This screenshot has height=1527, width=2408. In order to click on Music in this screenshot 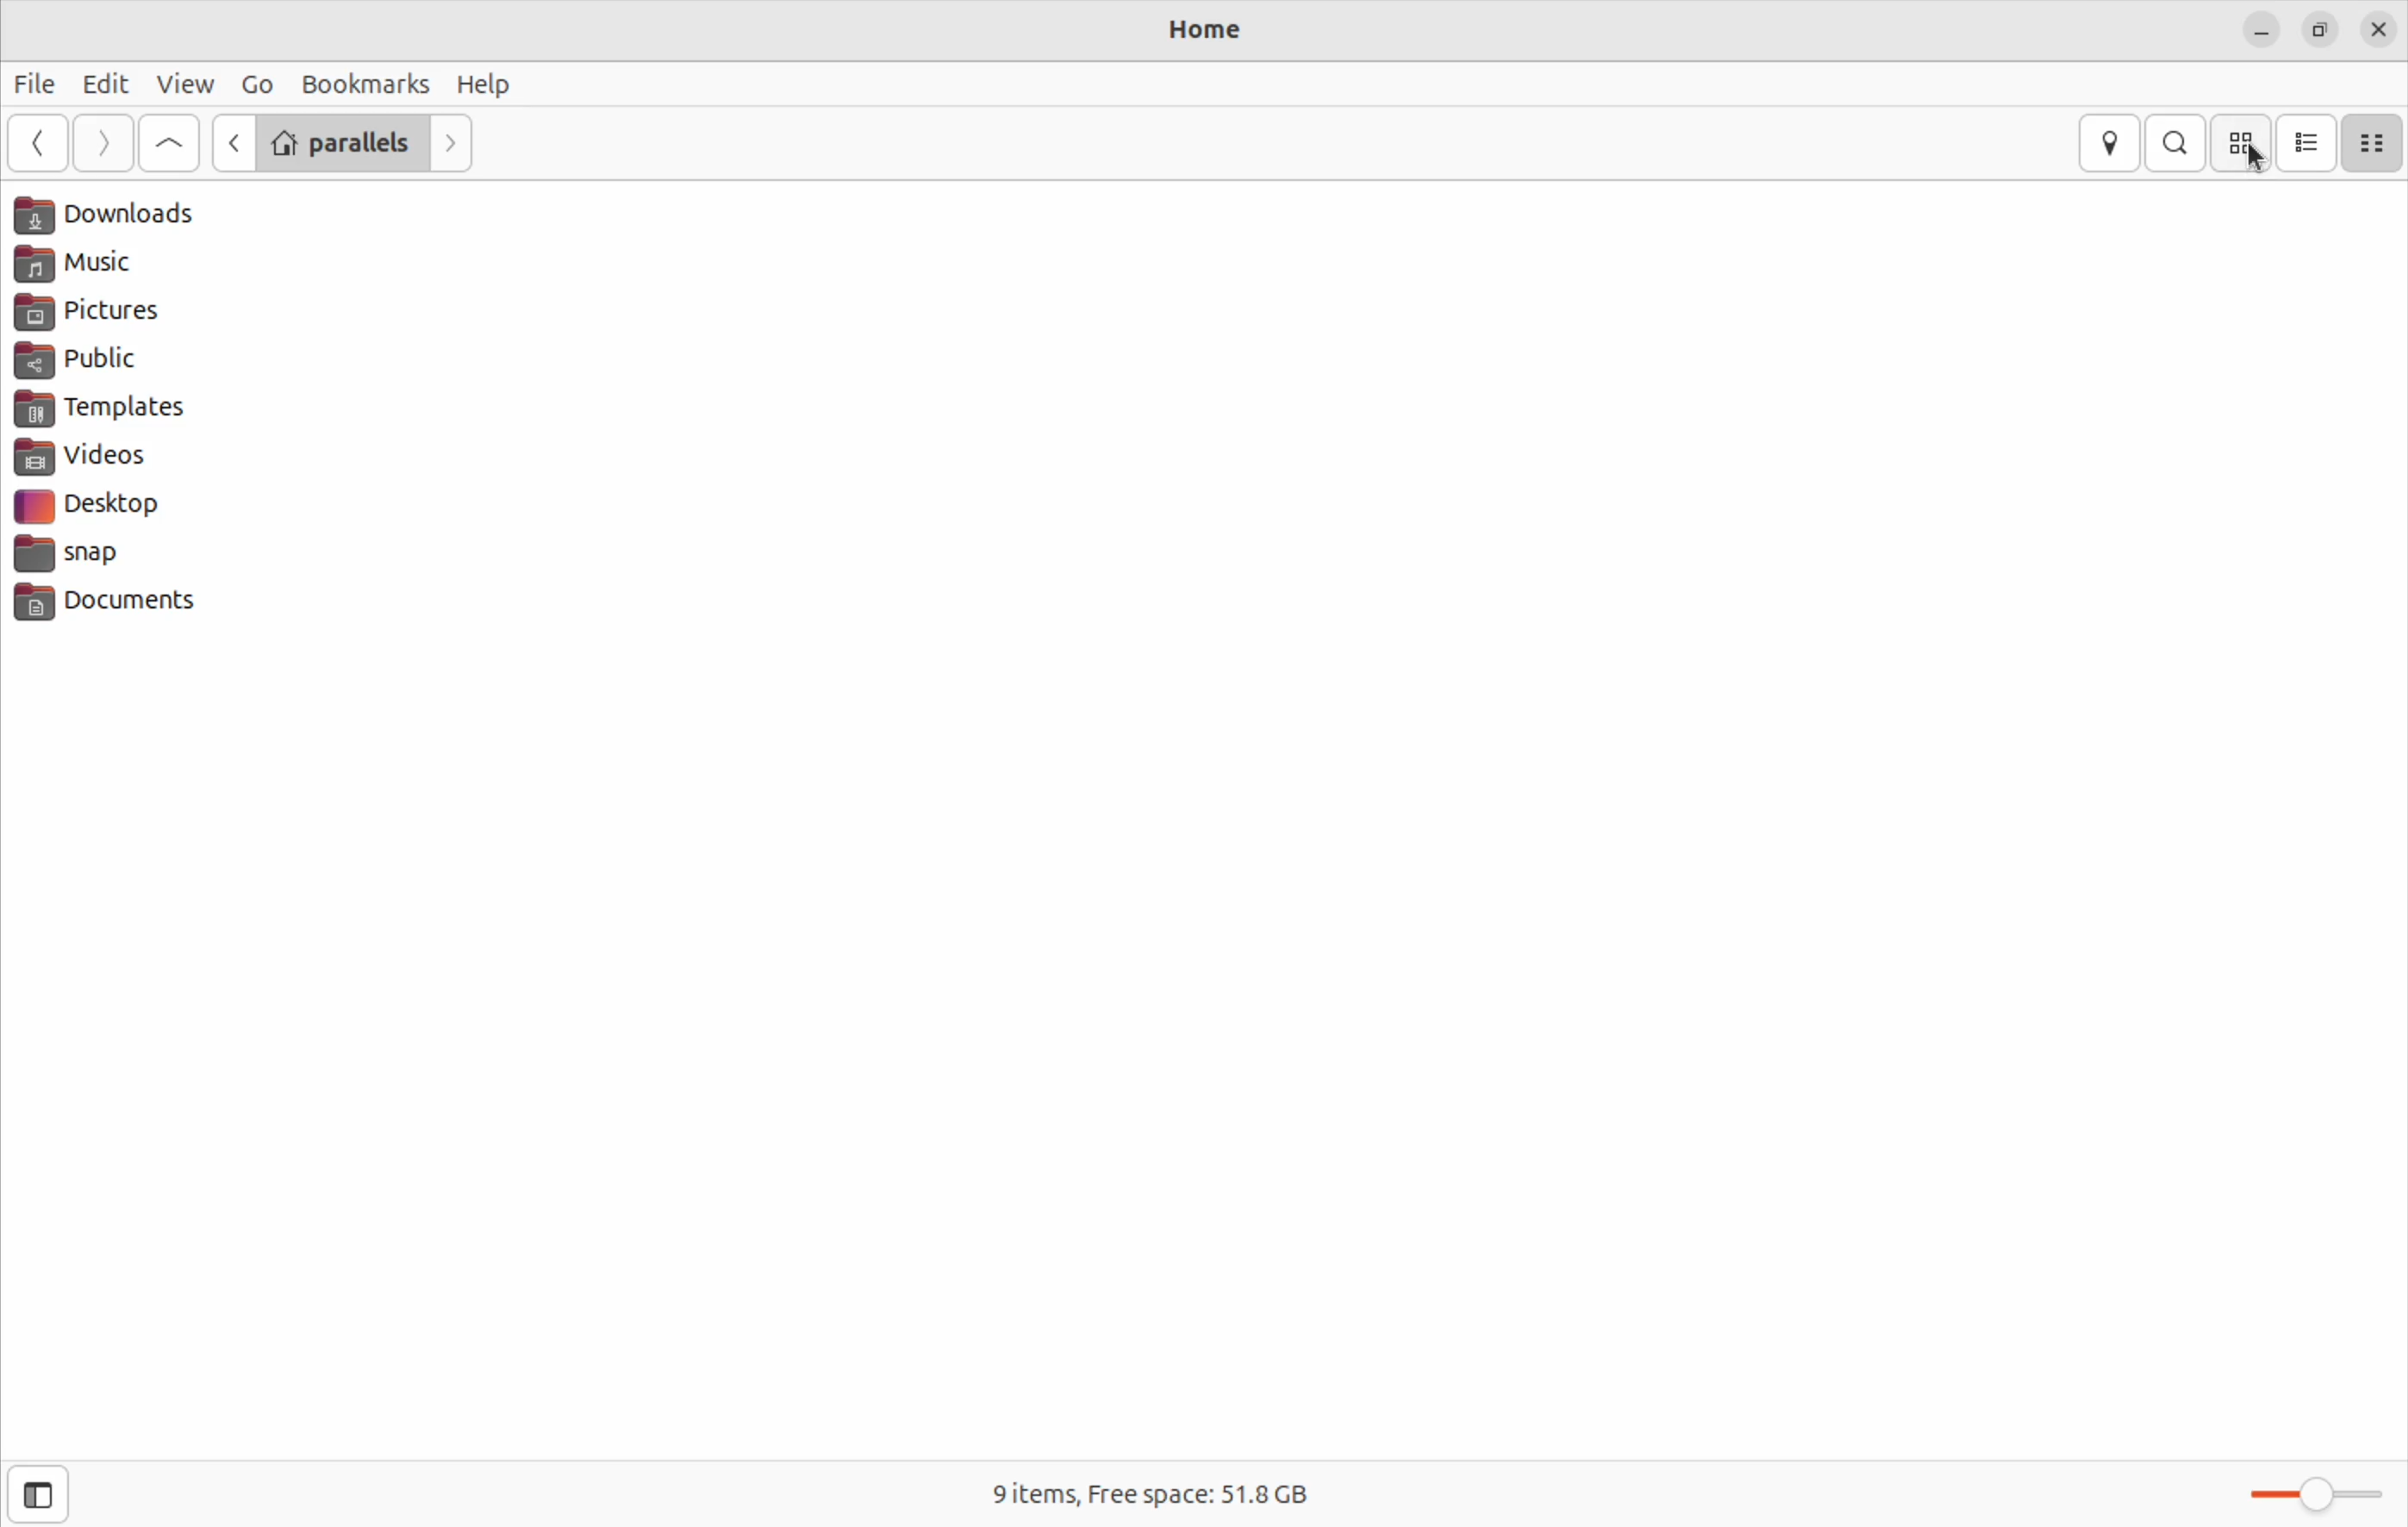, I will do `click(125, 268)`.